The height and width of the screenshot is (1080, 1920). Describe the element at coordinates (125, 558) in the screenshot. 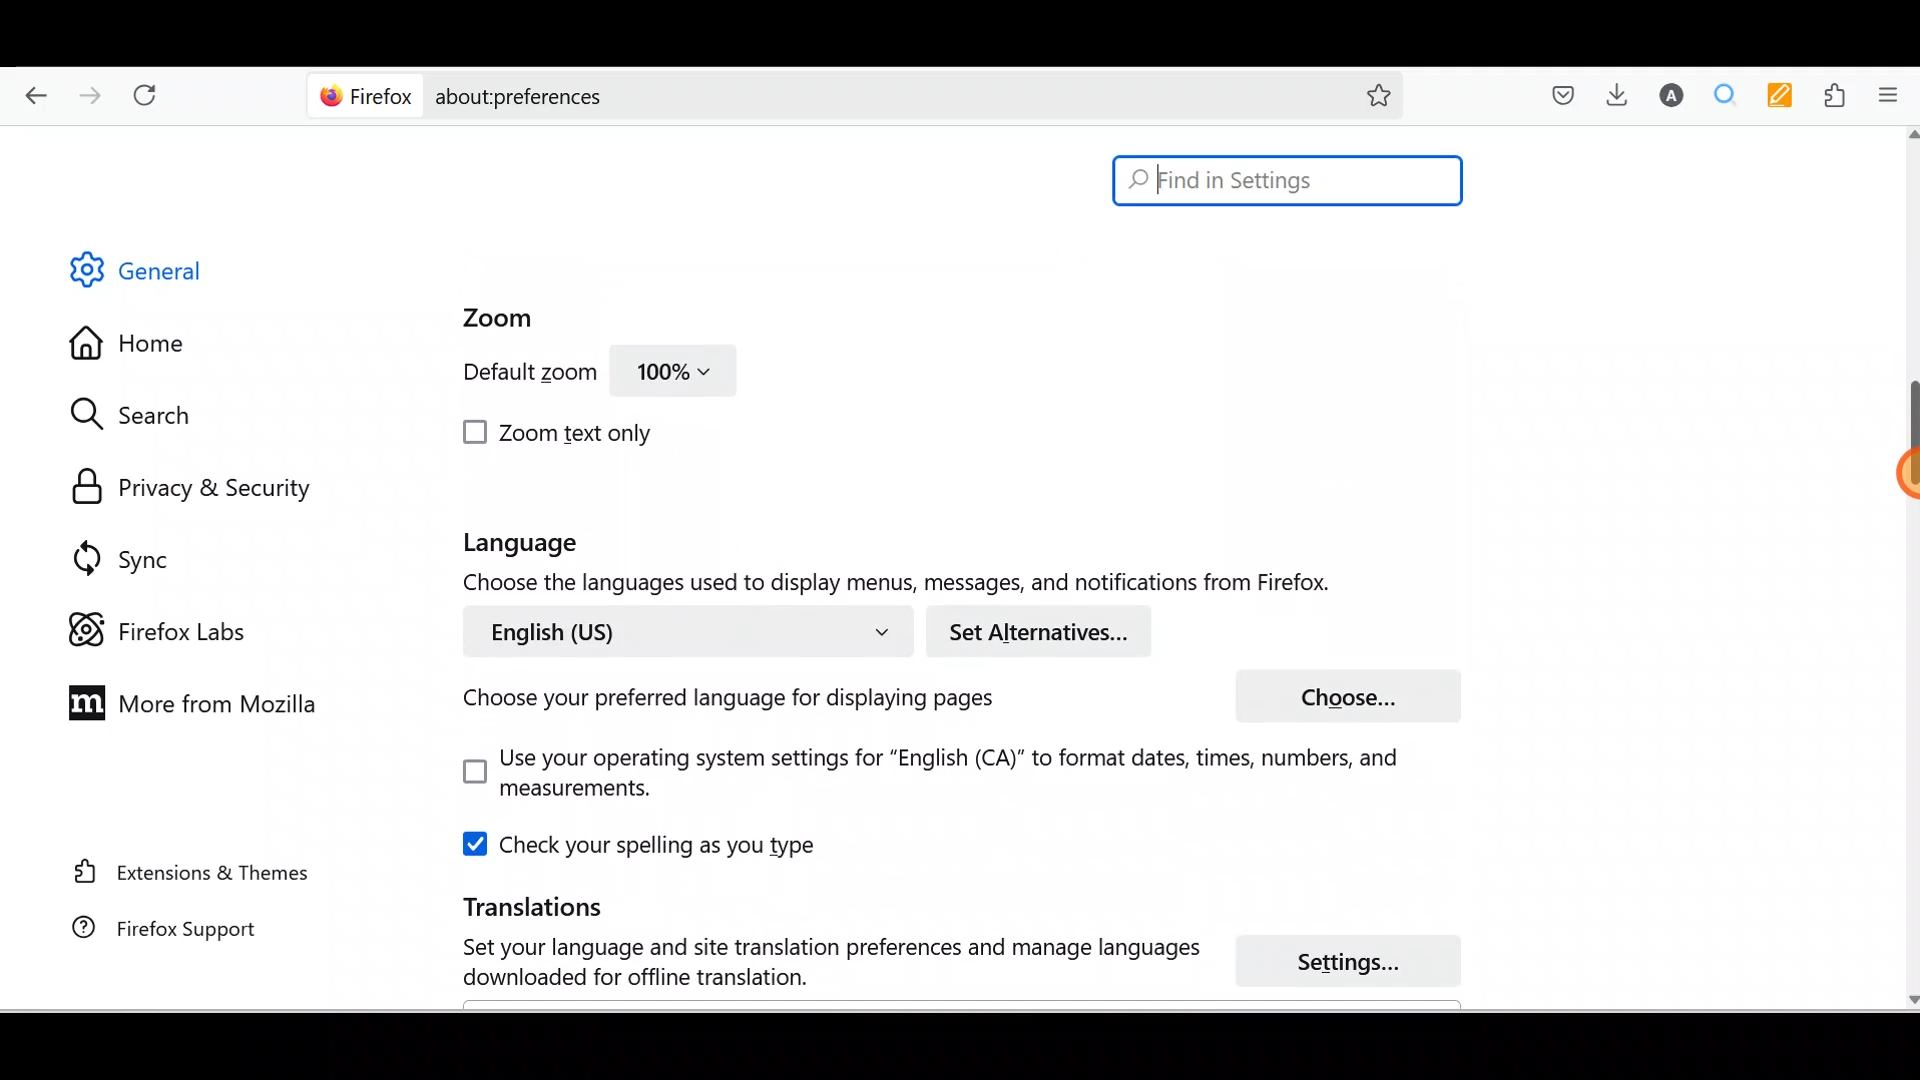

I see `Sync` at that location.